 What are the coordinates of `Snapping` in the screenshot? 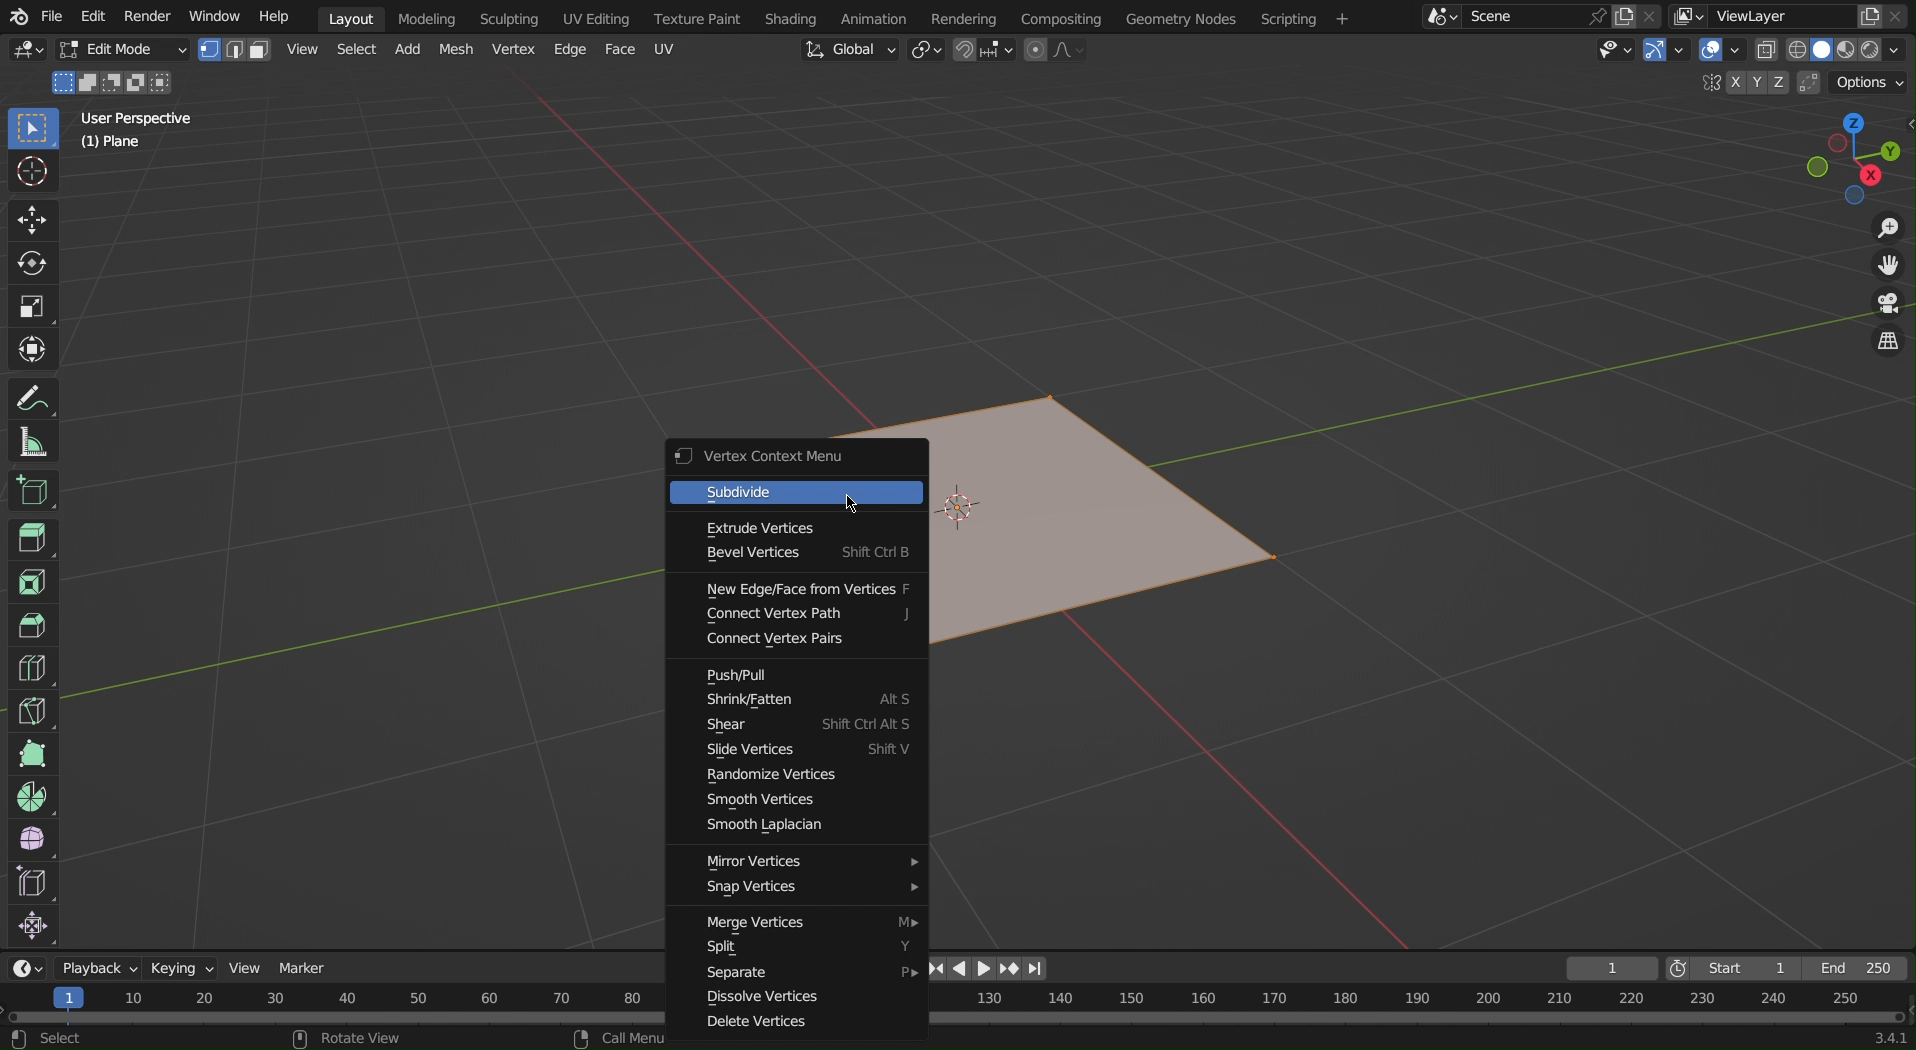 It's located at (982, 49).